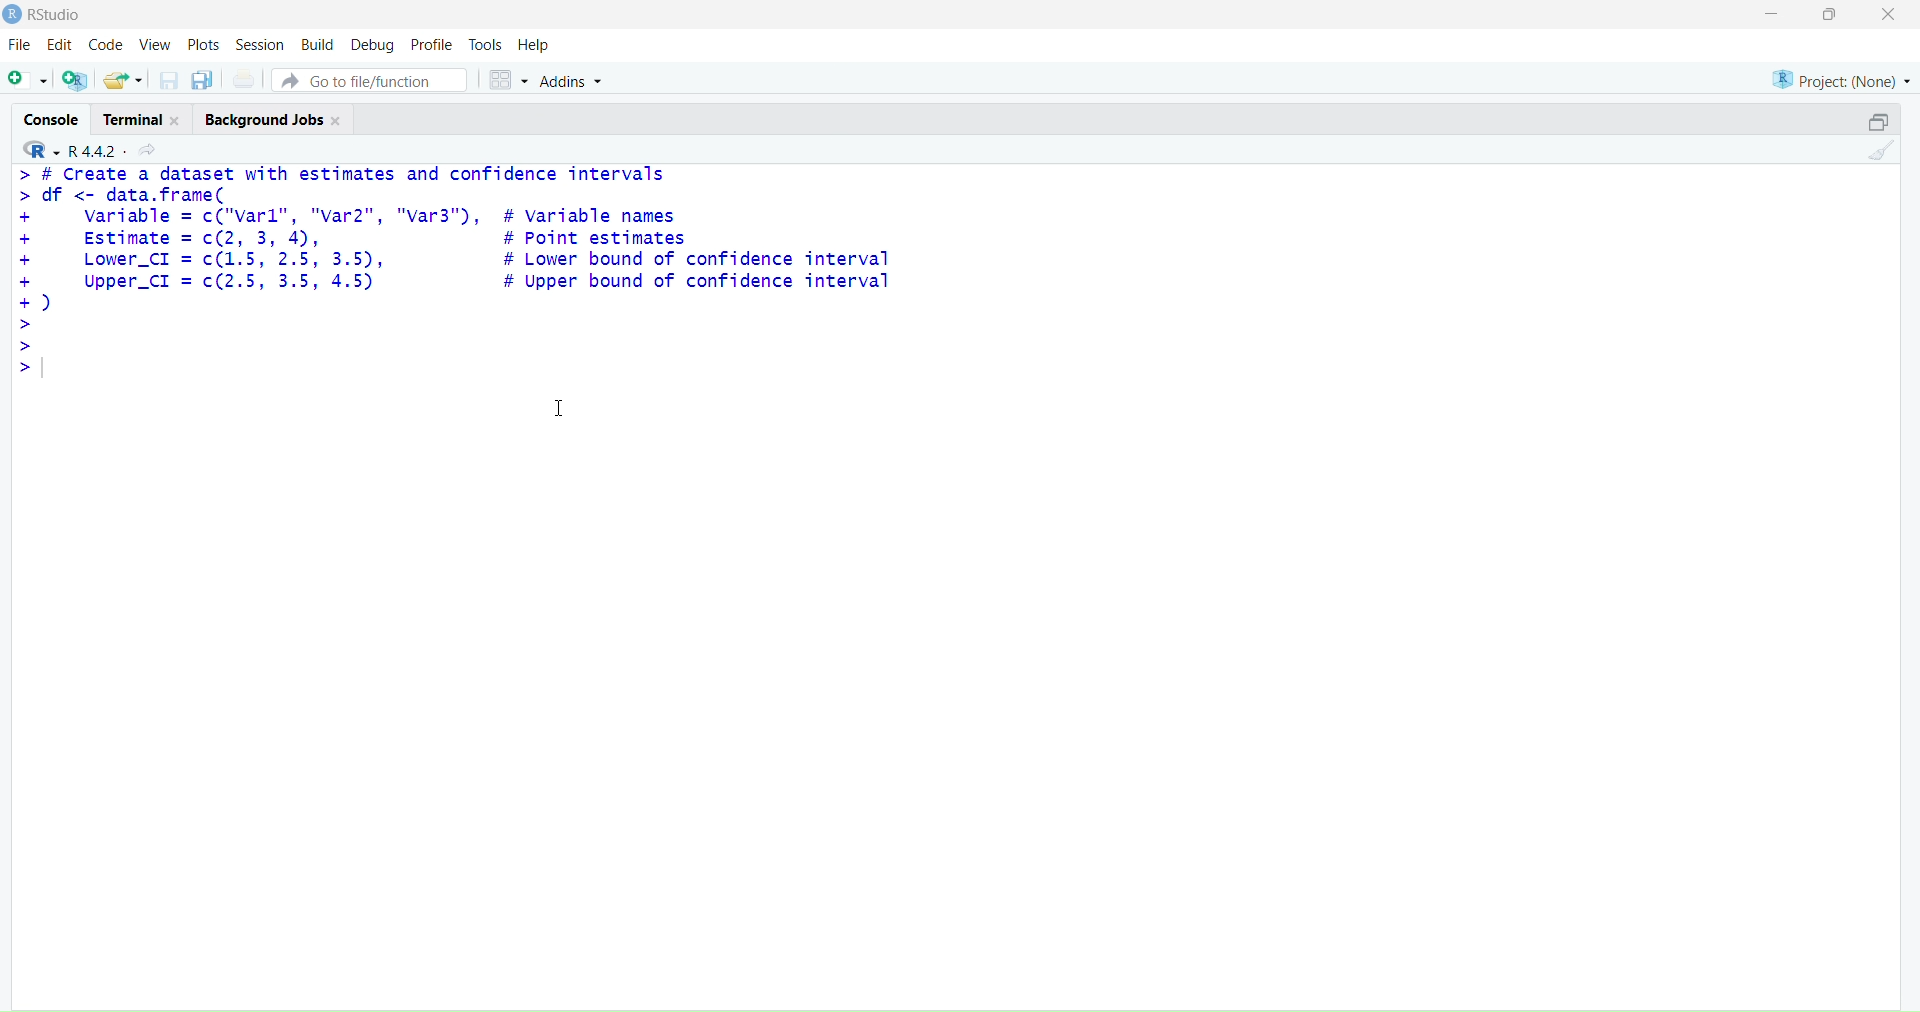  Describe the element at coordinates (18, 45) in the screenshot. I see `File` at that location.